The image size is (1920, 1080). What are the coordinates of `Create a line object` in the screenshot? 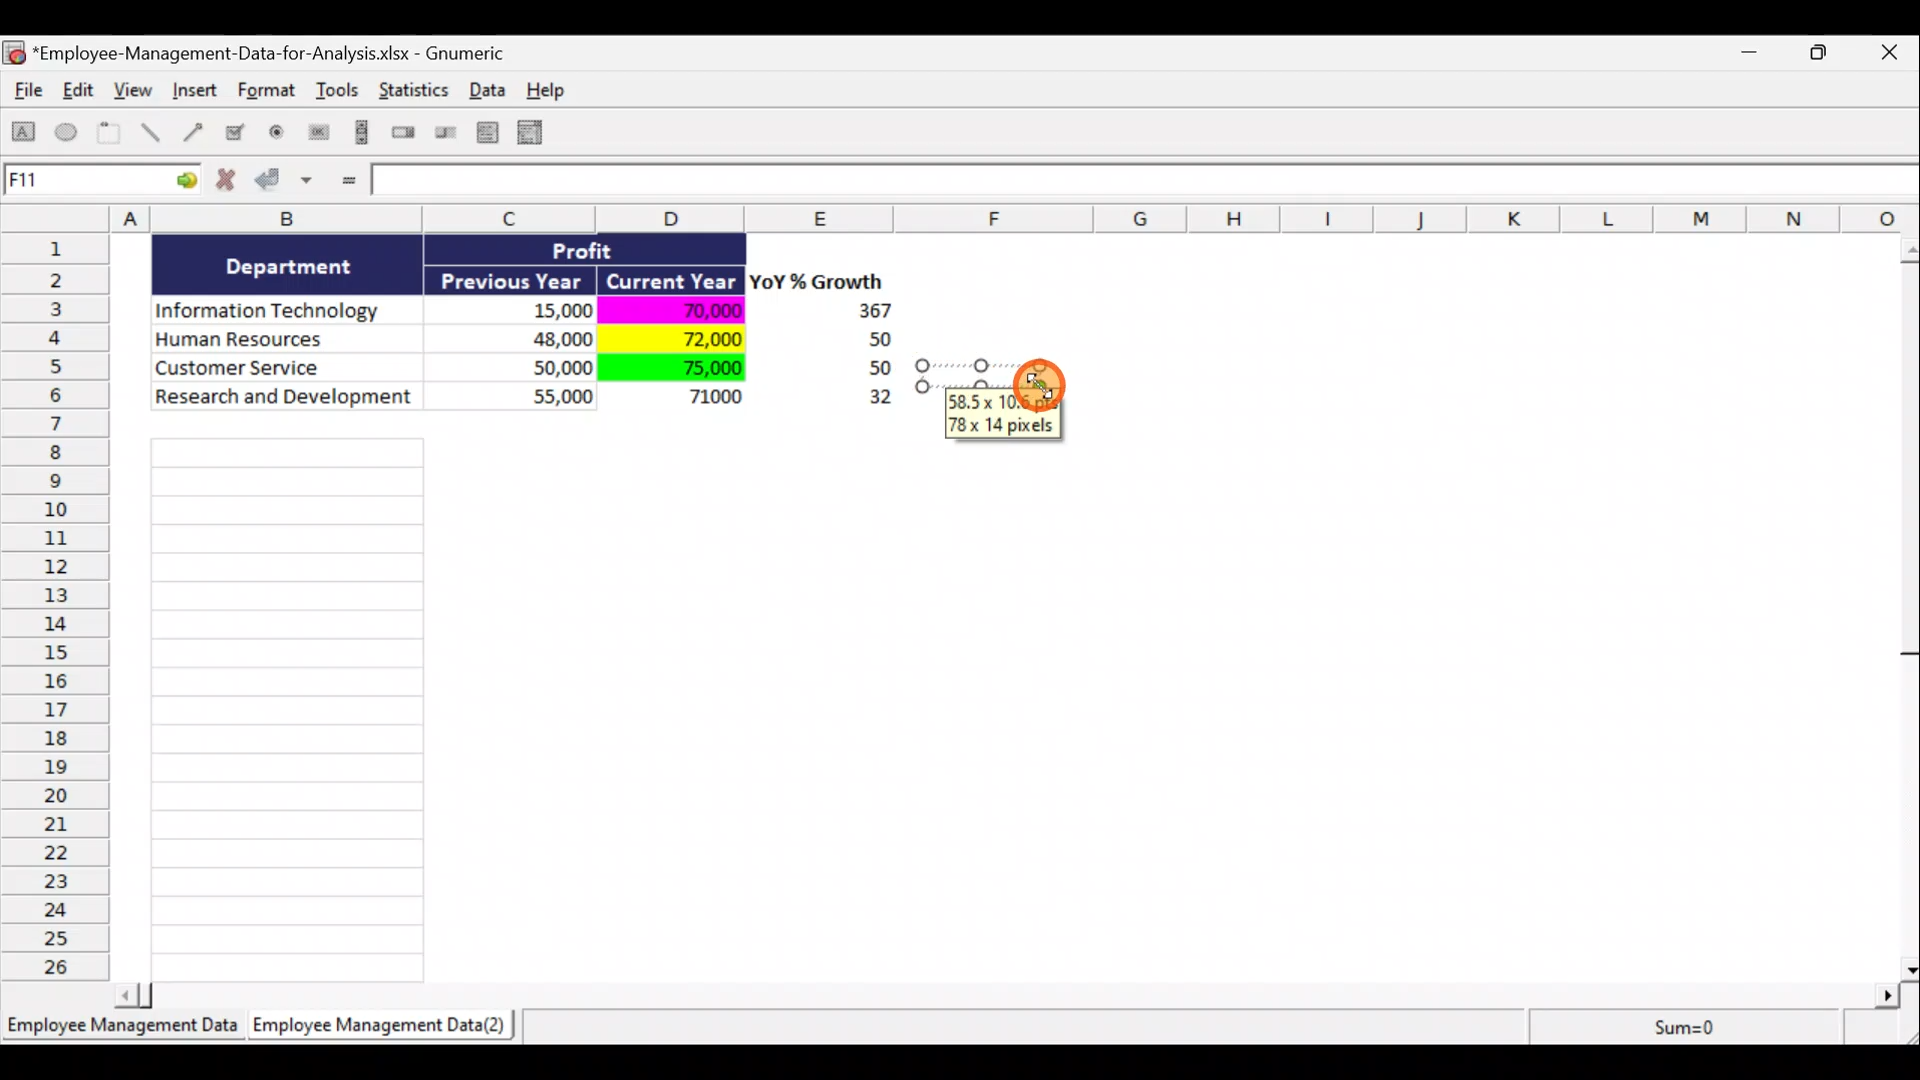 It's located at (154, 133).